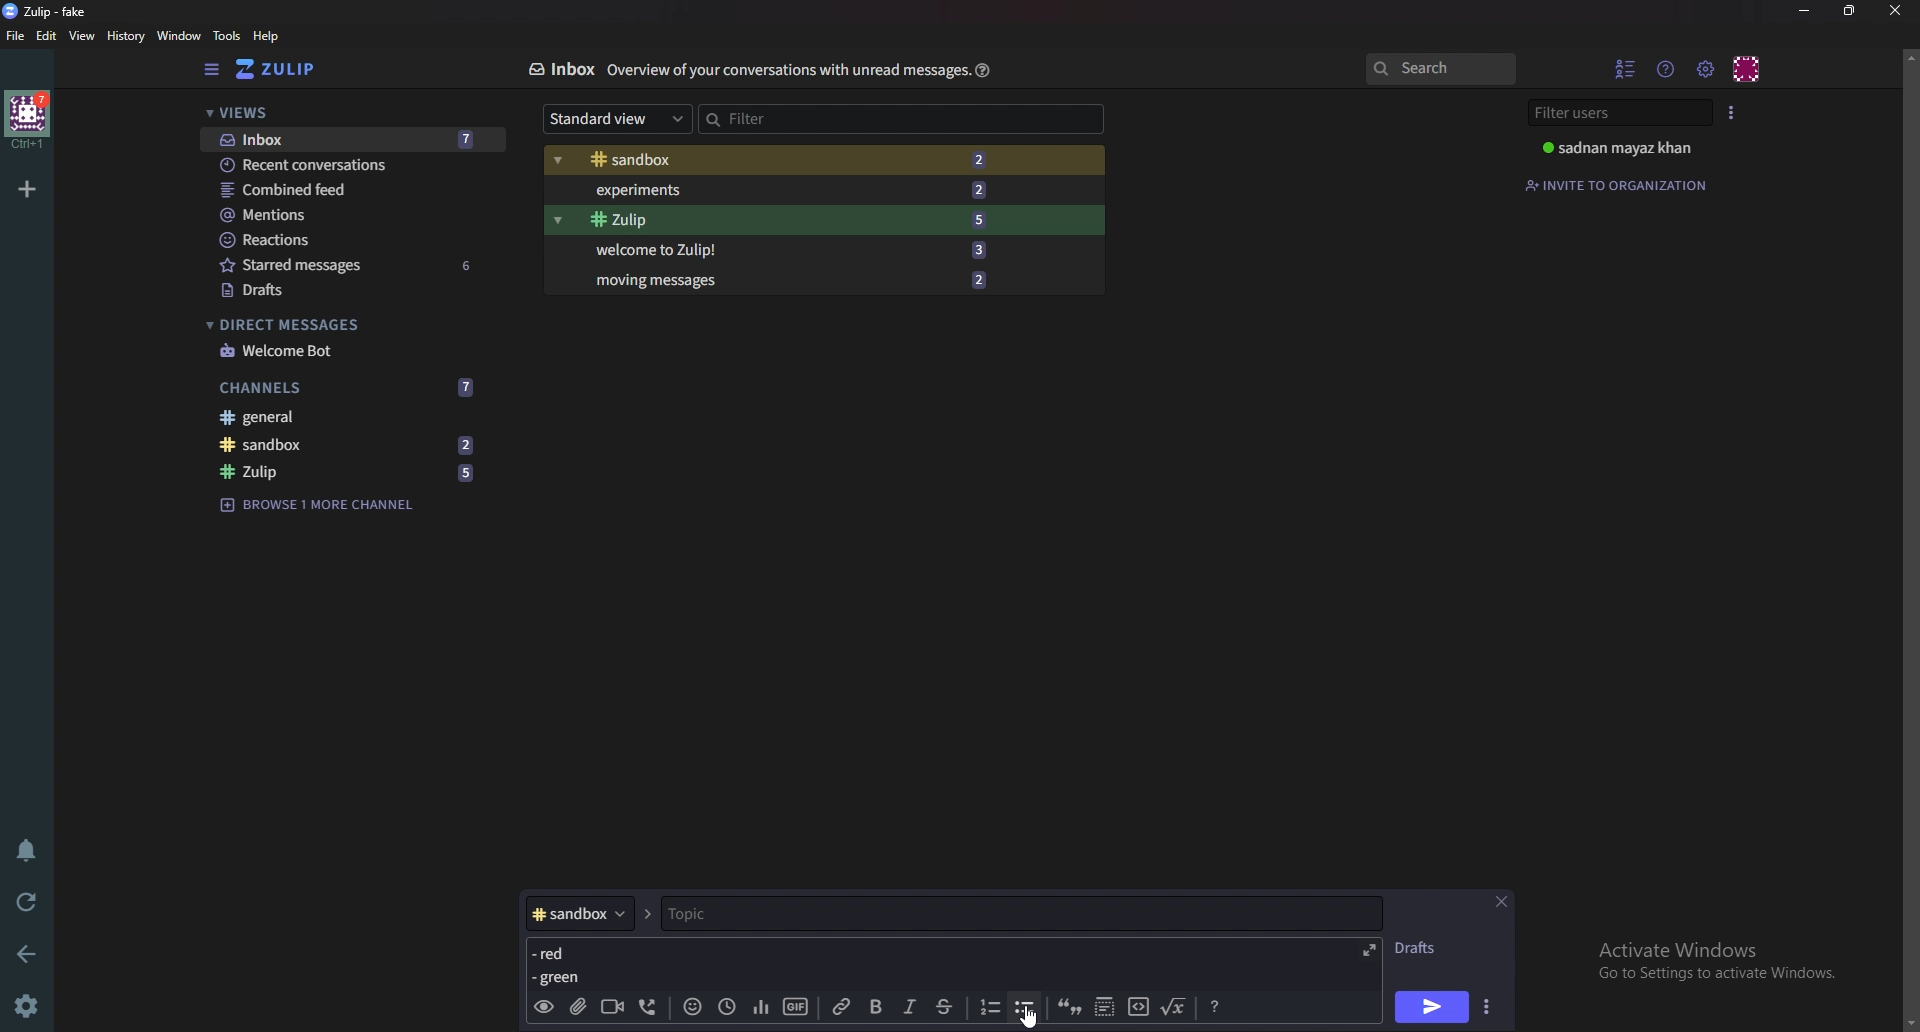  I want to click on help, so click(267, 36).